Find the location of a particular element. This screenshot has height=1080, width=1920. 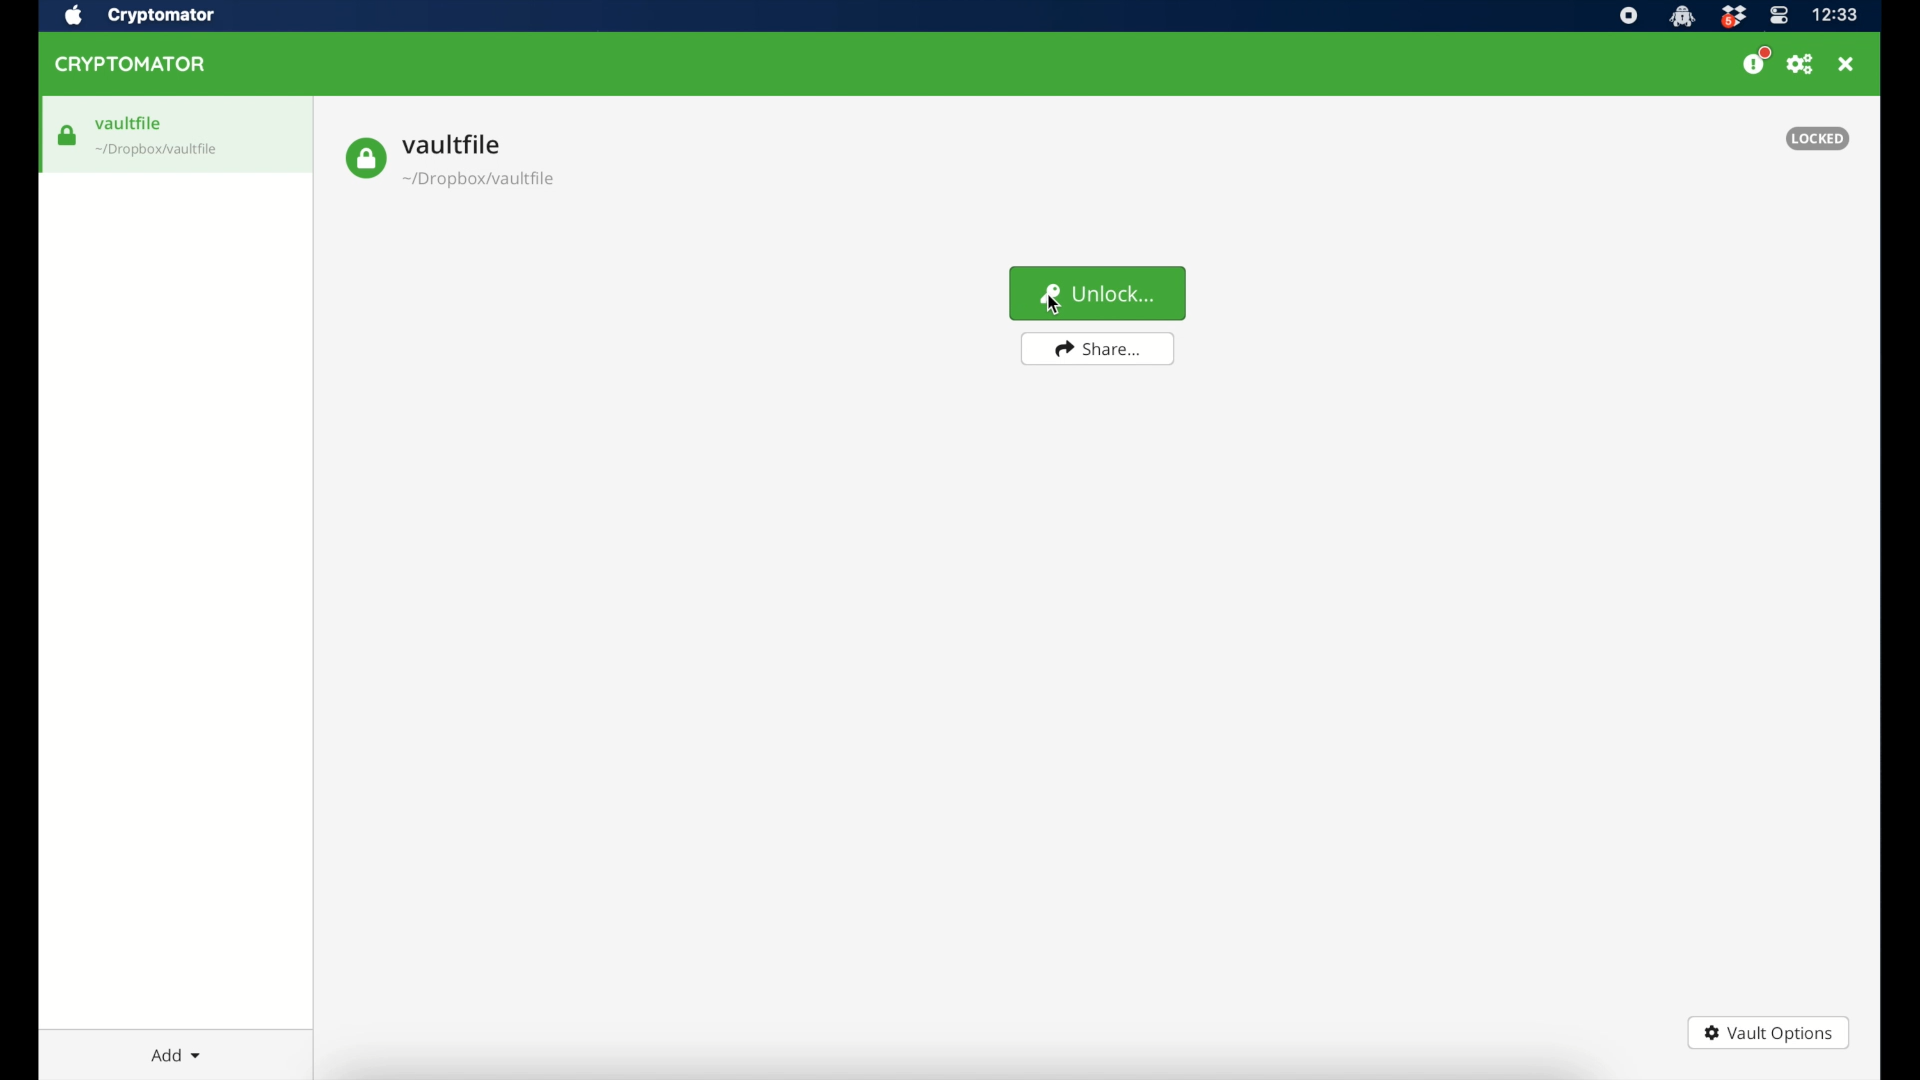

cryptomator is located at coordinates (161, 16).